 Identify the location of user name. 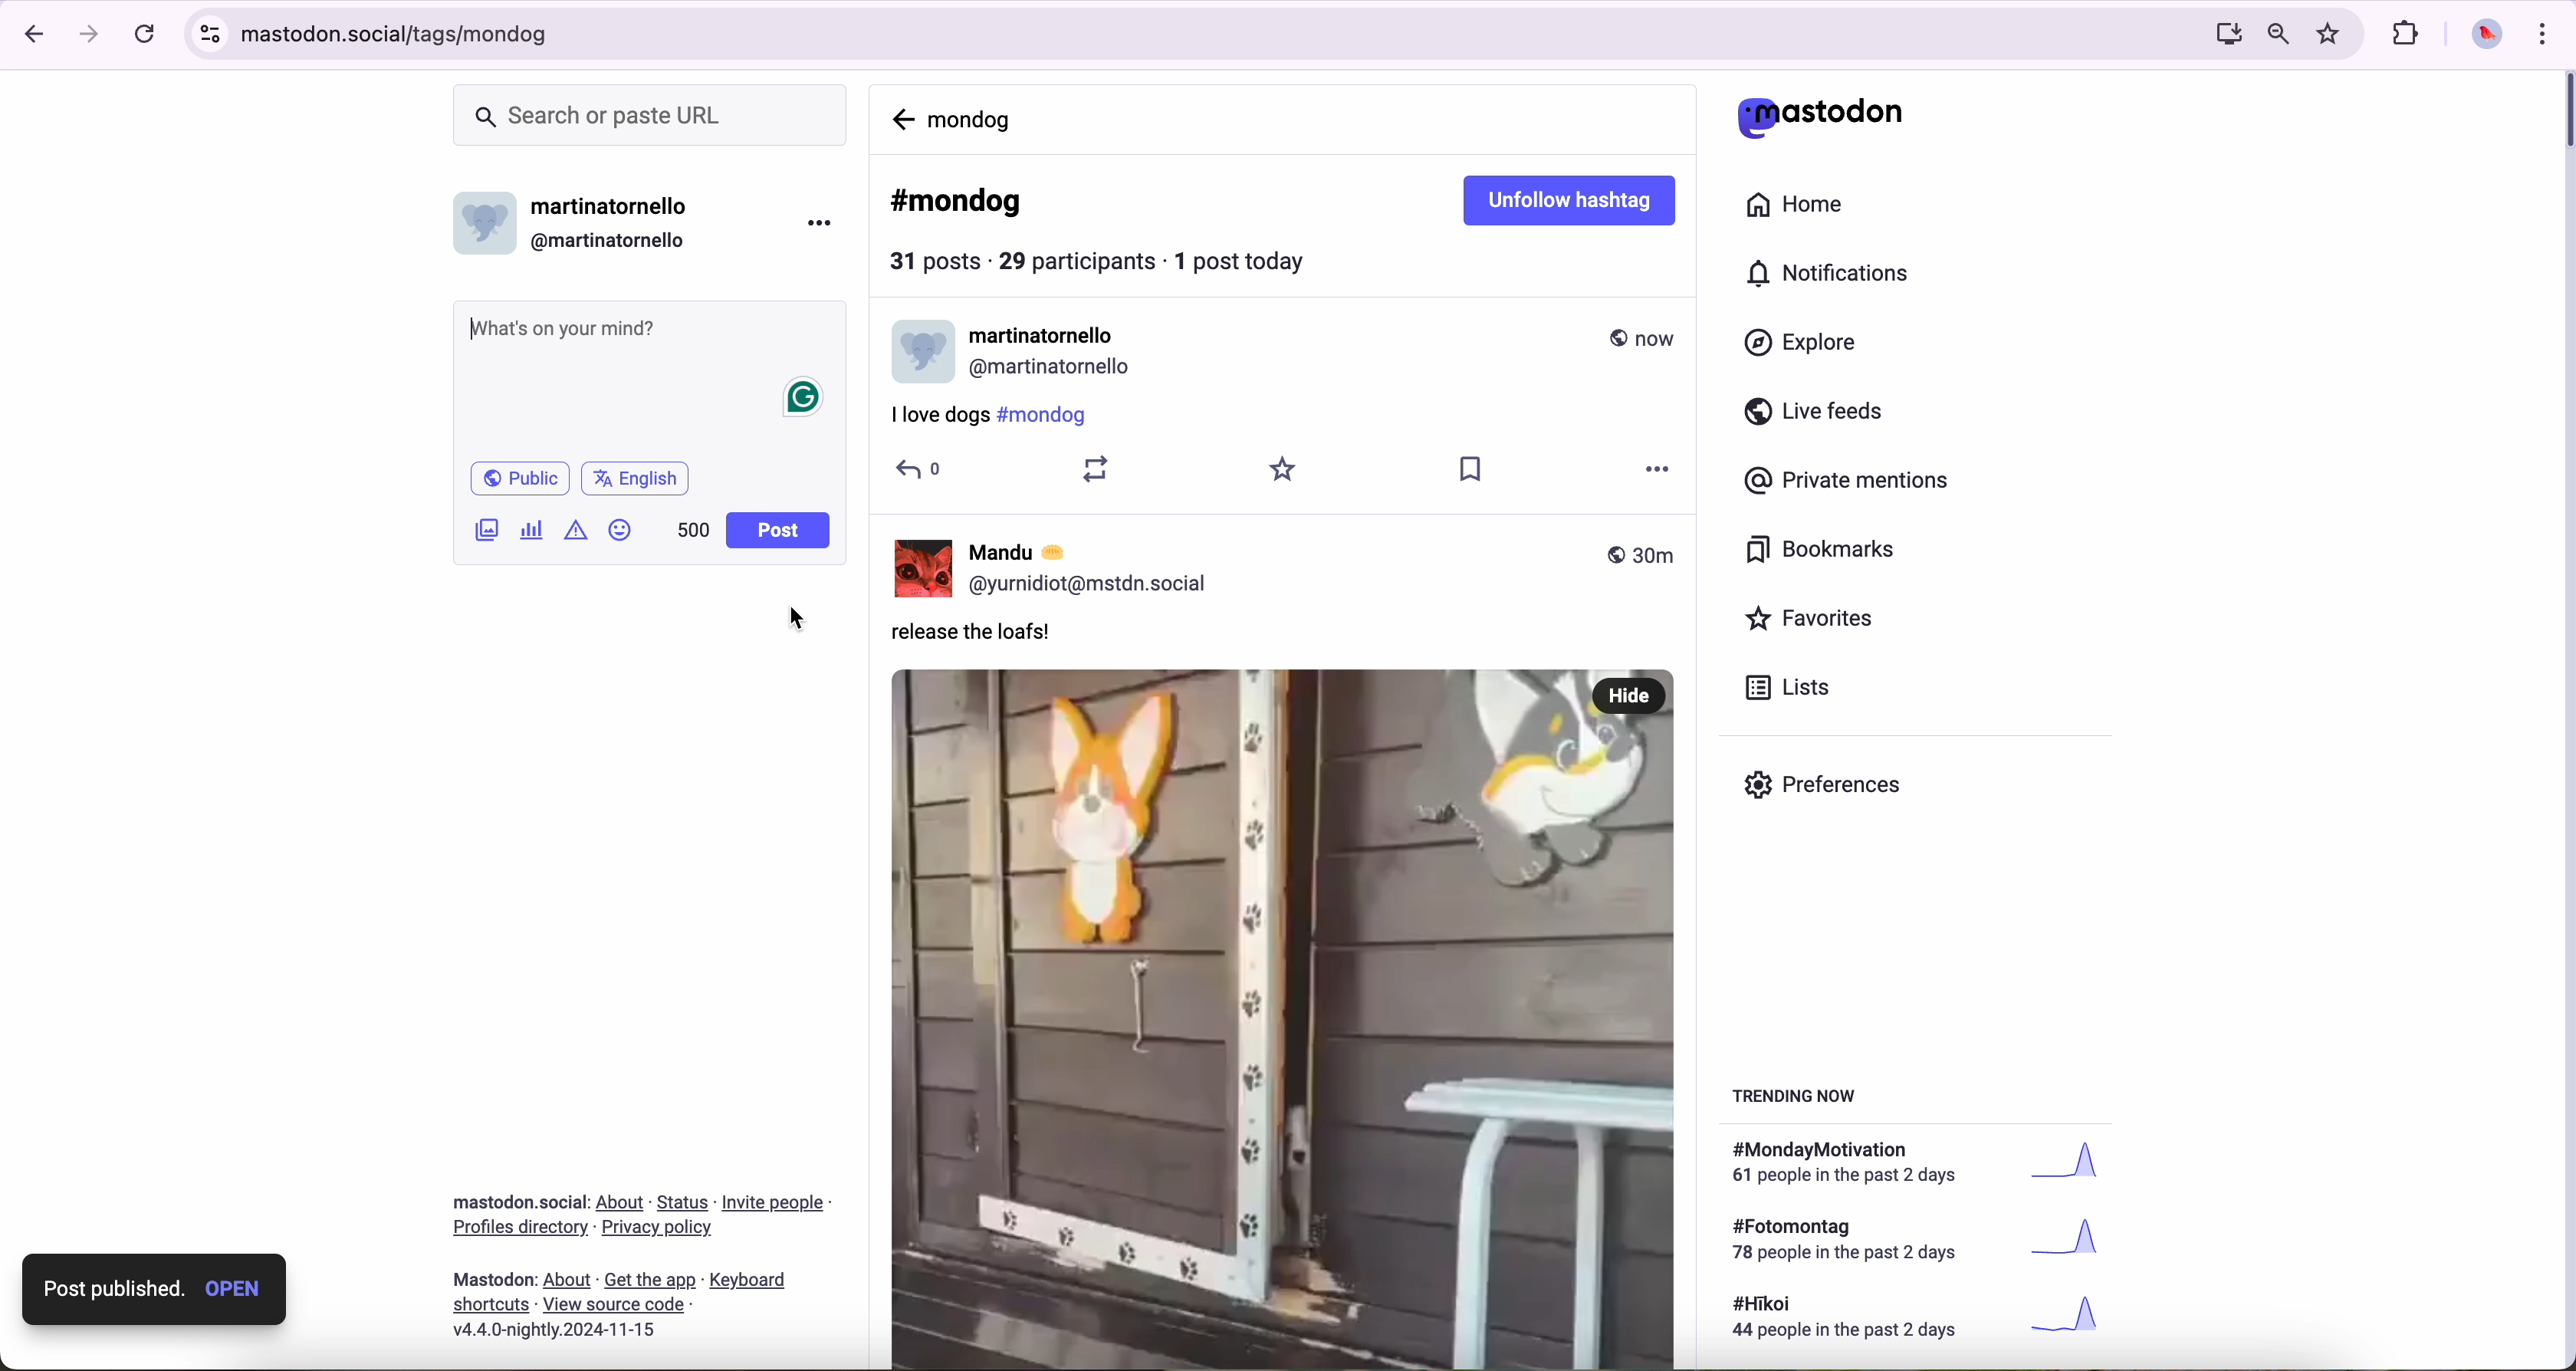
(1034, 335).